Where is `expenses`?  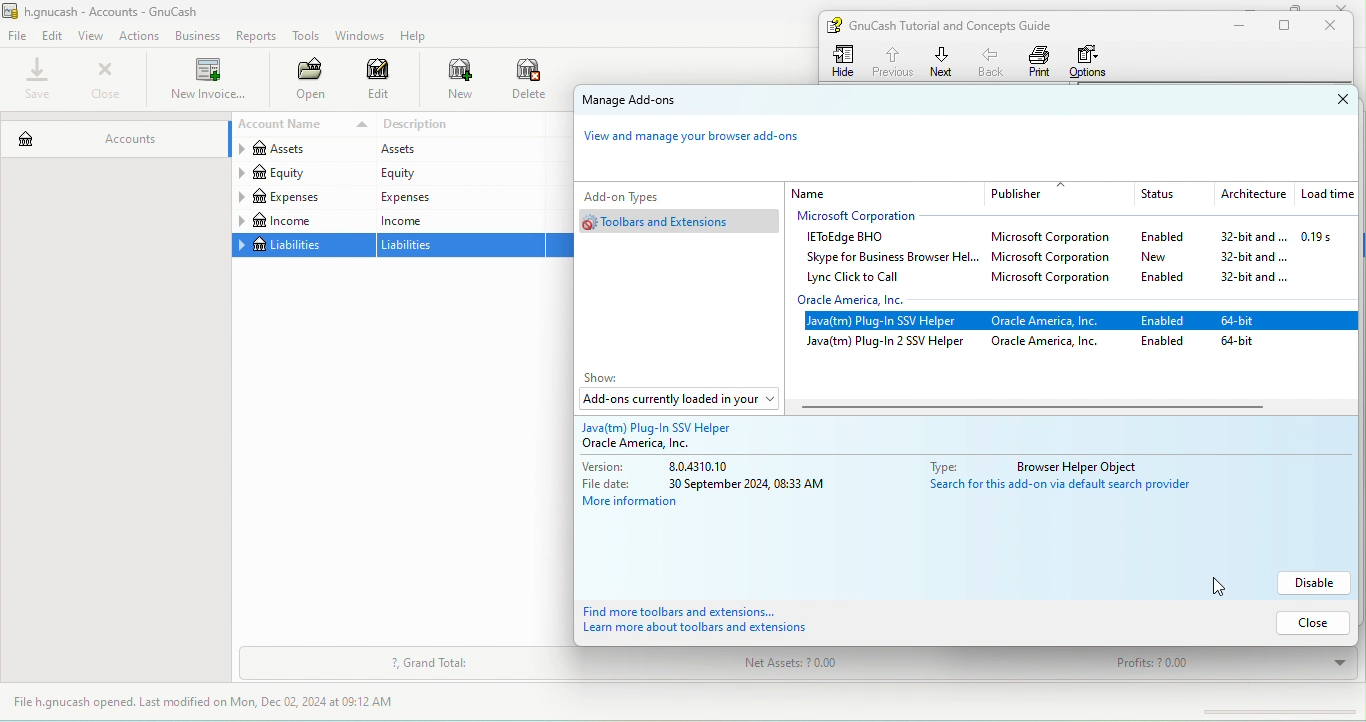
expenses is located at coordinates (302, 197).